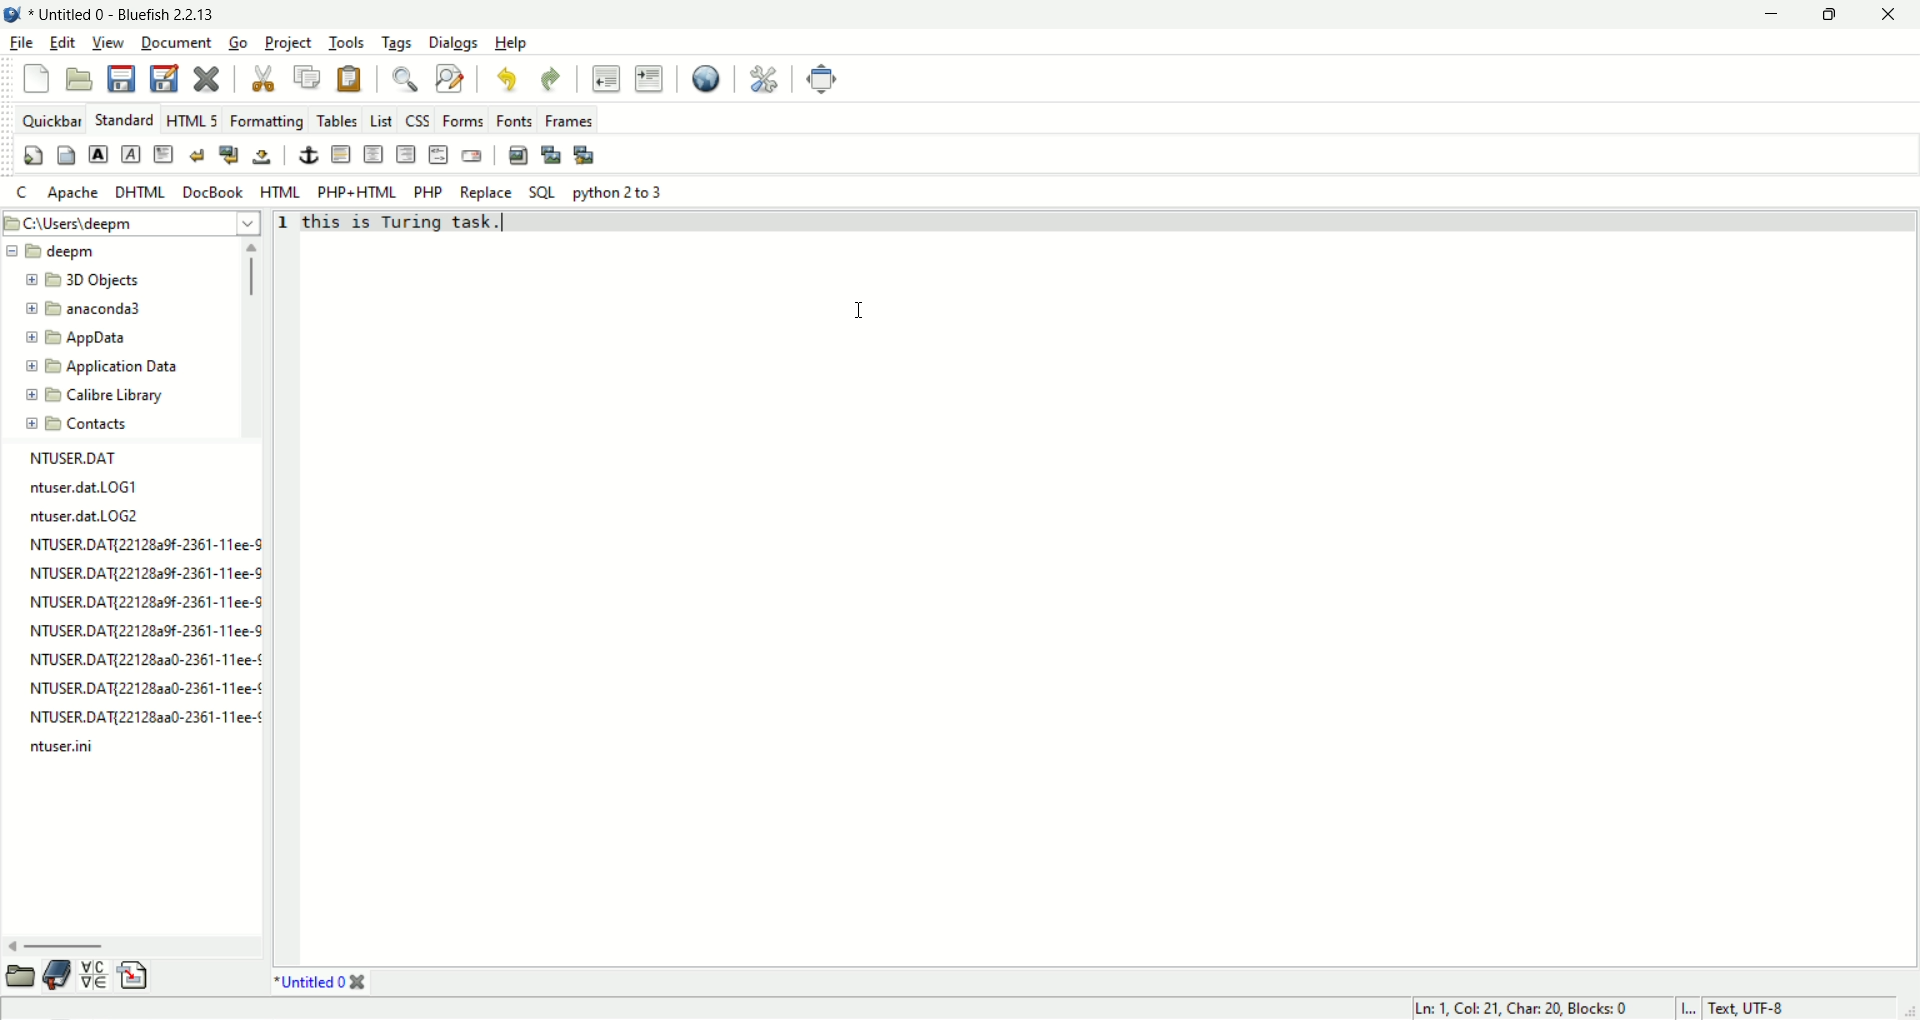  What do you see at coordinates (269, 123) in the screenshot?
I see `formatting` at bounding box center [269, 123].